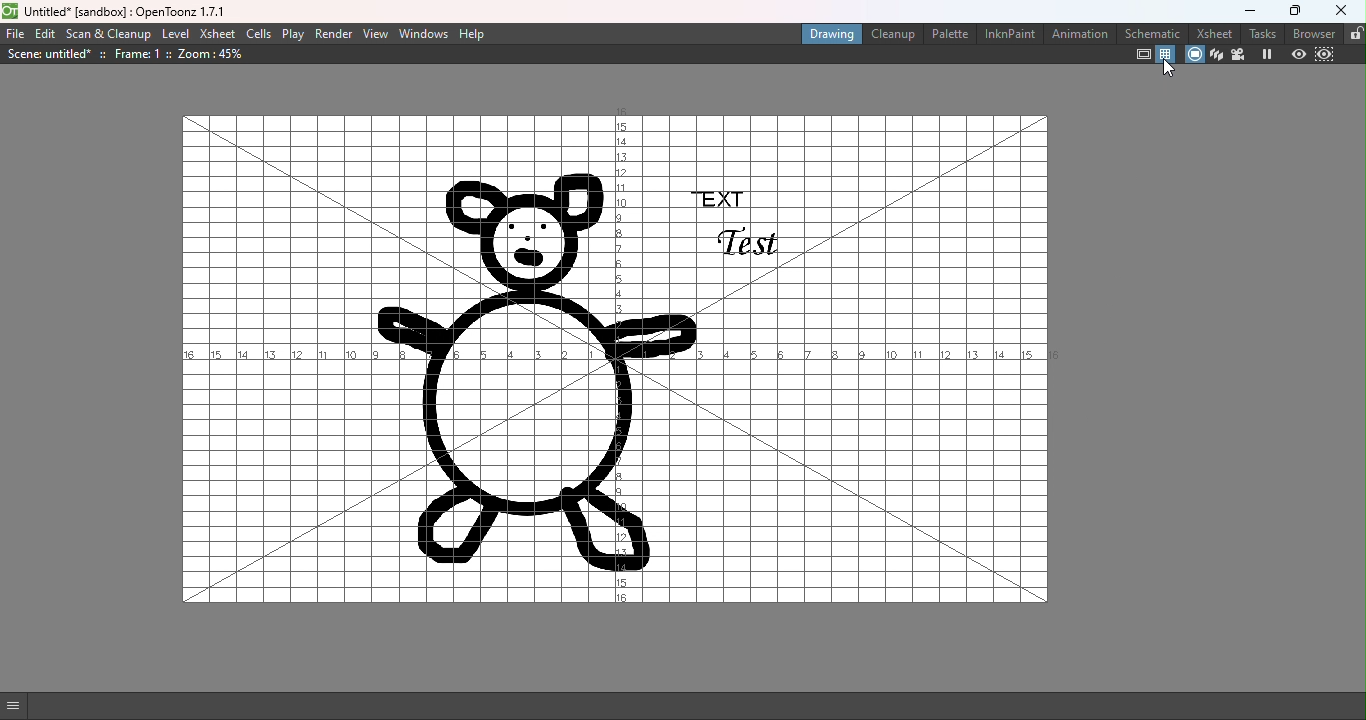  I want to click on 3D view, so click(1216, 55).